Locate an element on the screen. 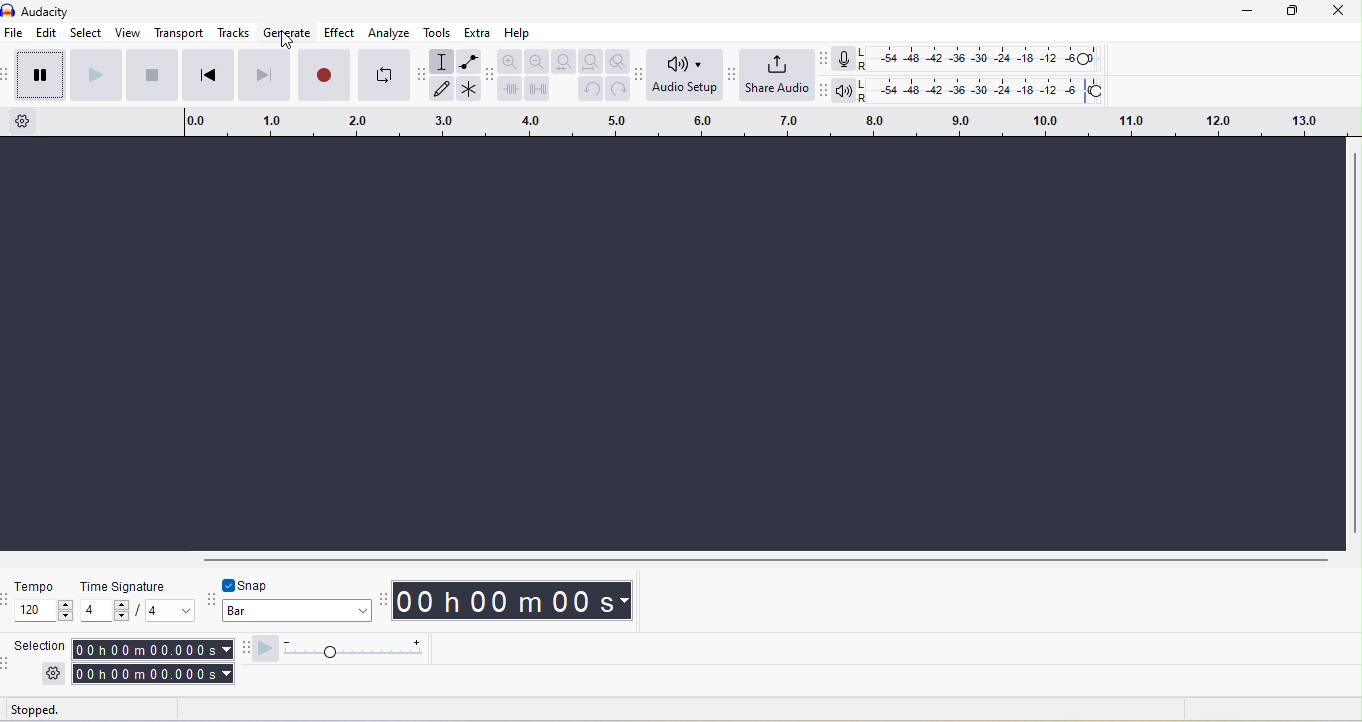 The height and width of the screenshot is (722, 1362). fit project to width is located at coordinates (590, 62).